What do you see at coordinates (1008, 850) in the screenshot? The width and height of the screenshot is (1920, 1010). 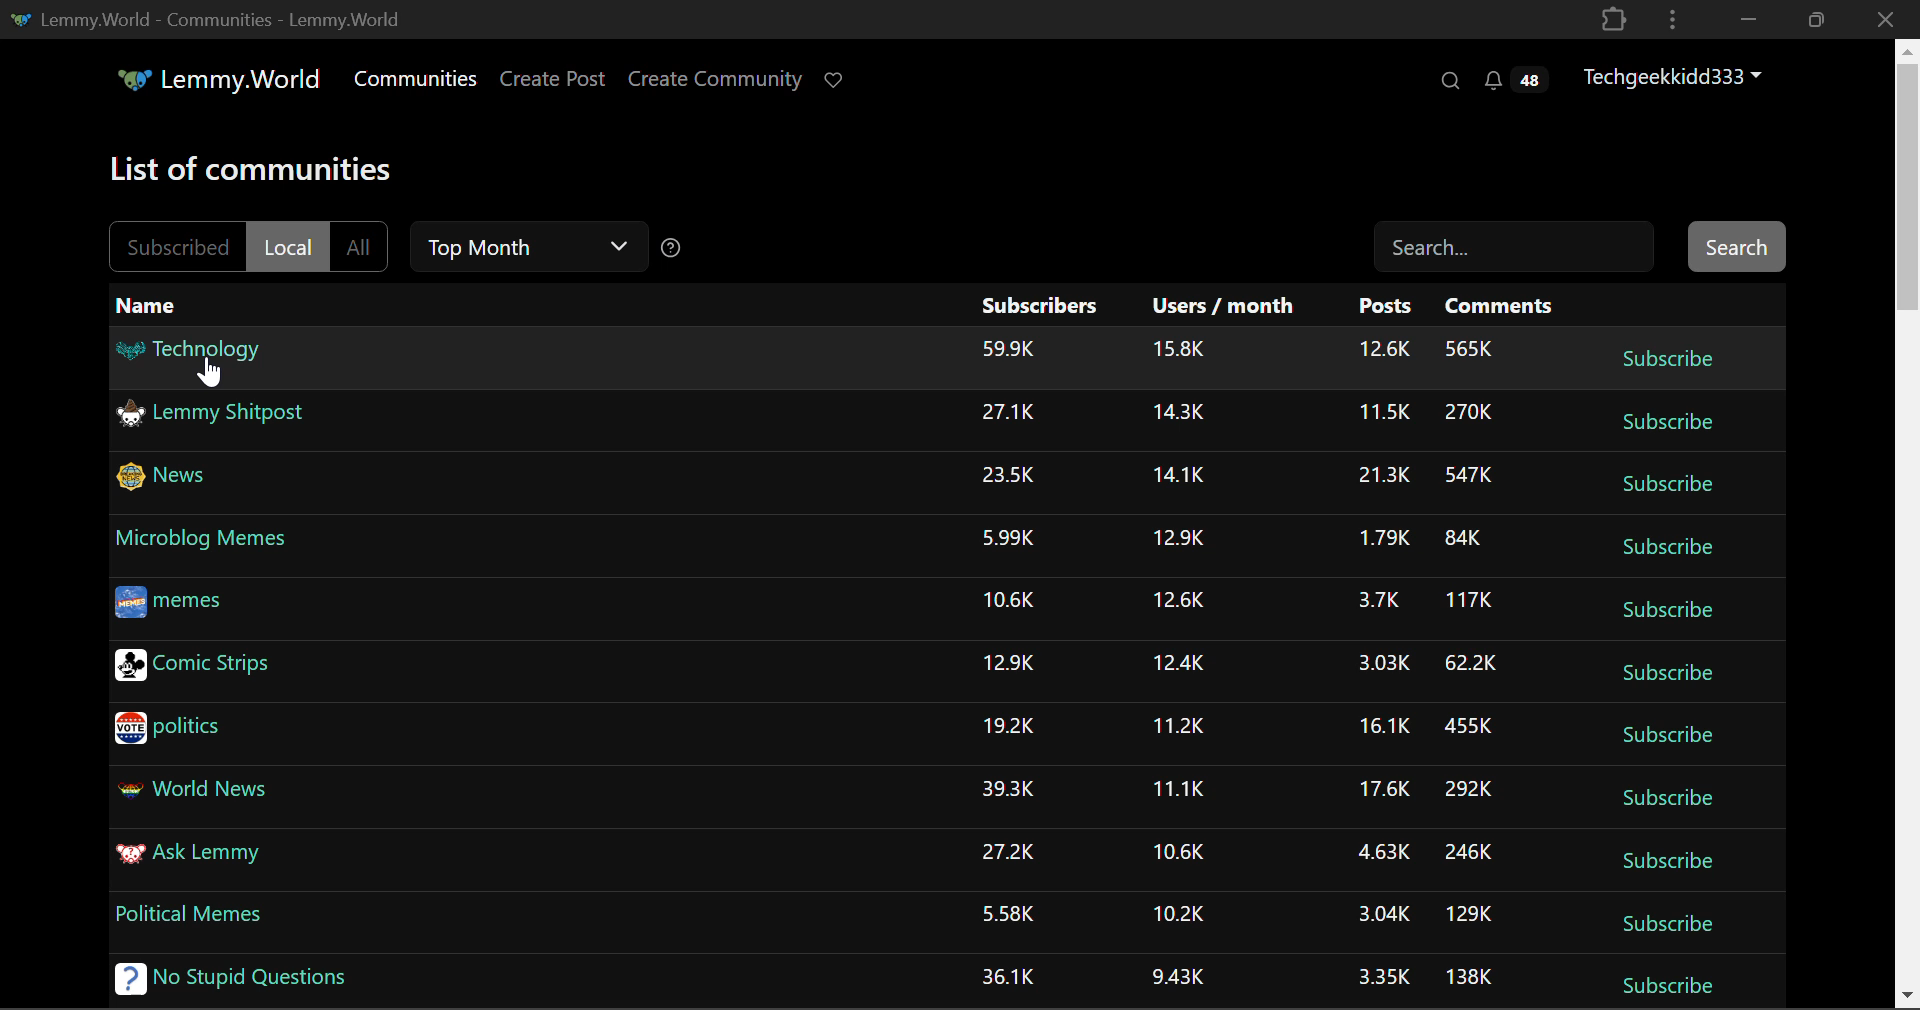 I see `Amount ` at bounding box center [1008, 850].